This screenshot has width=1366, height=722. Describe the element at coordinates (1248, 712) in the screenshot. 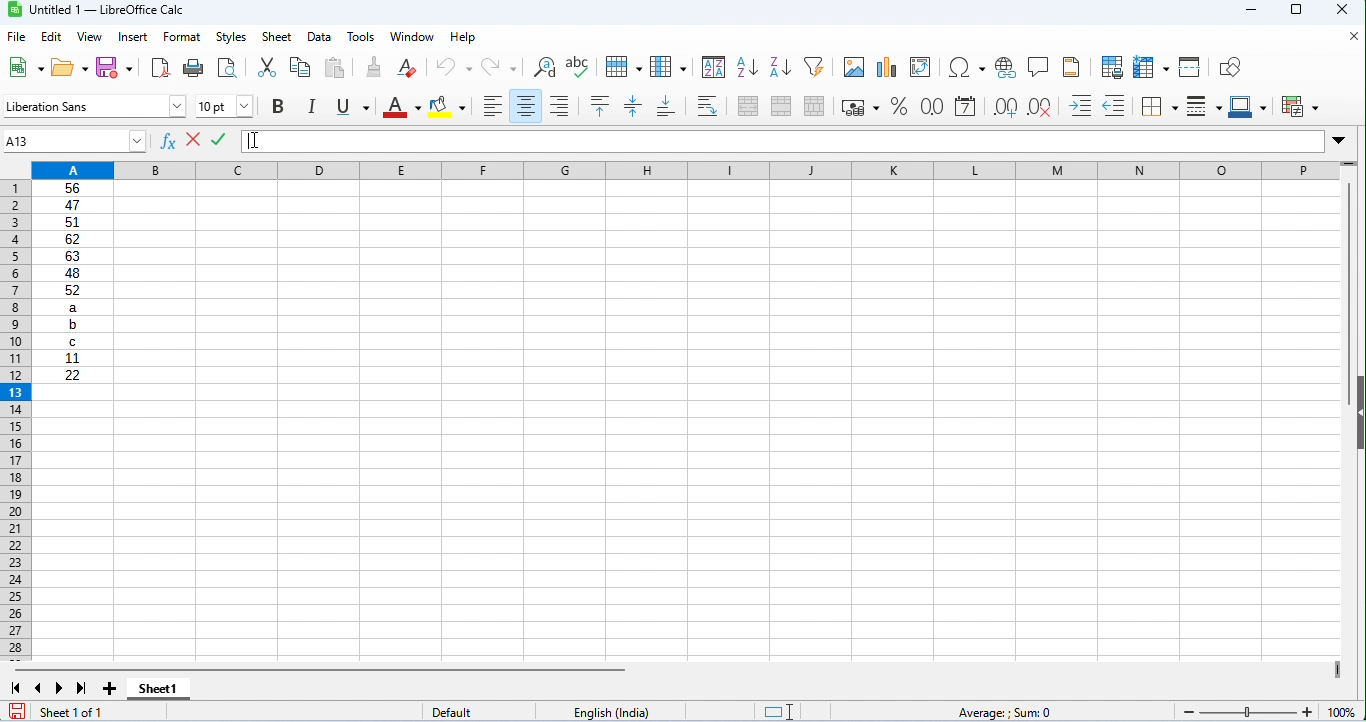

I see `Zoom slider` at that location.